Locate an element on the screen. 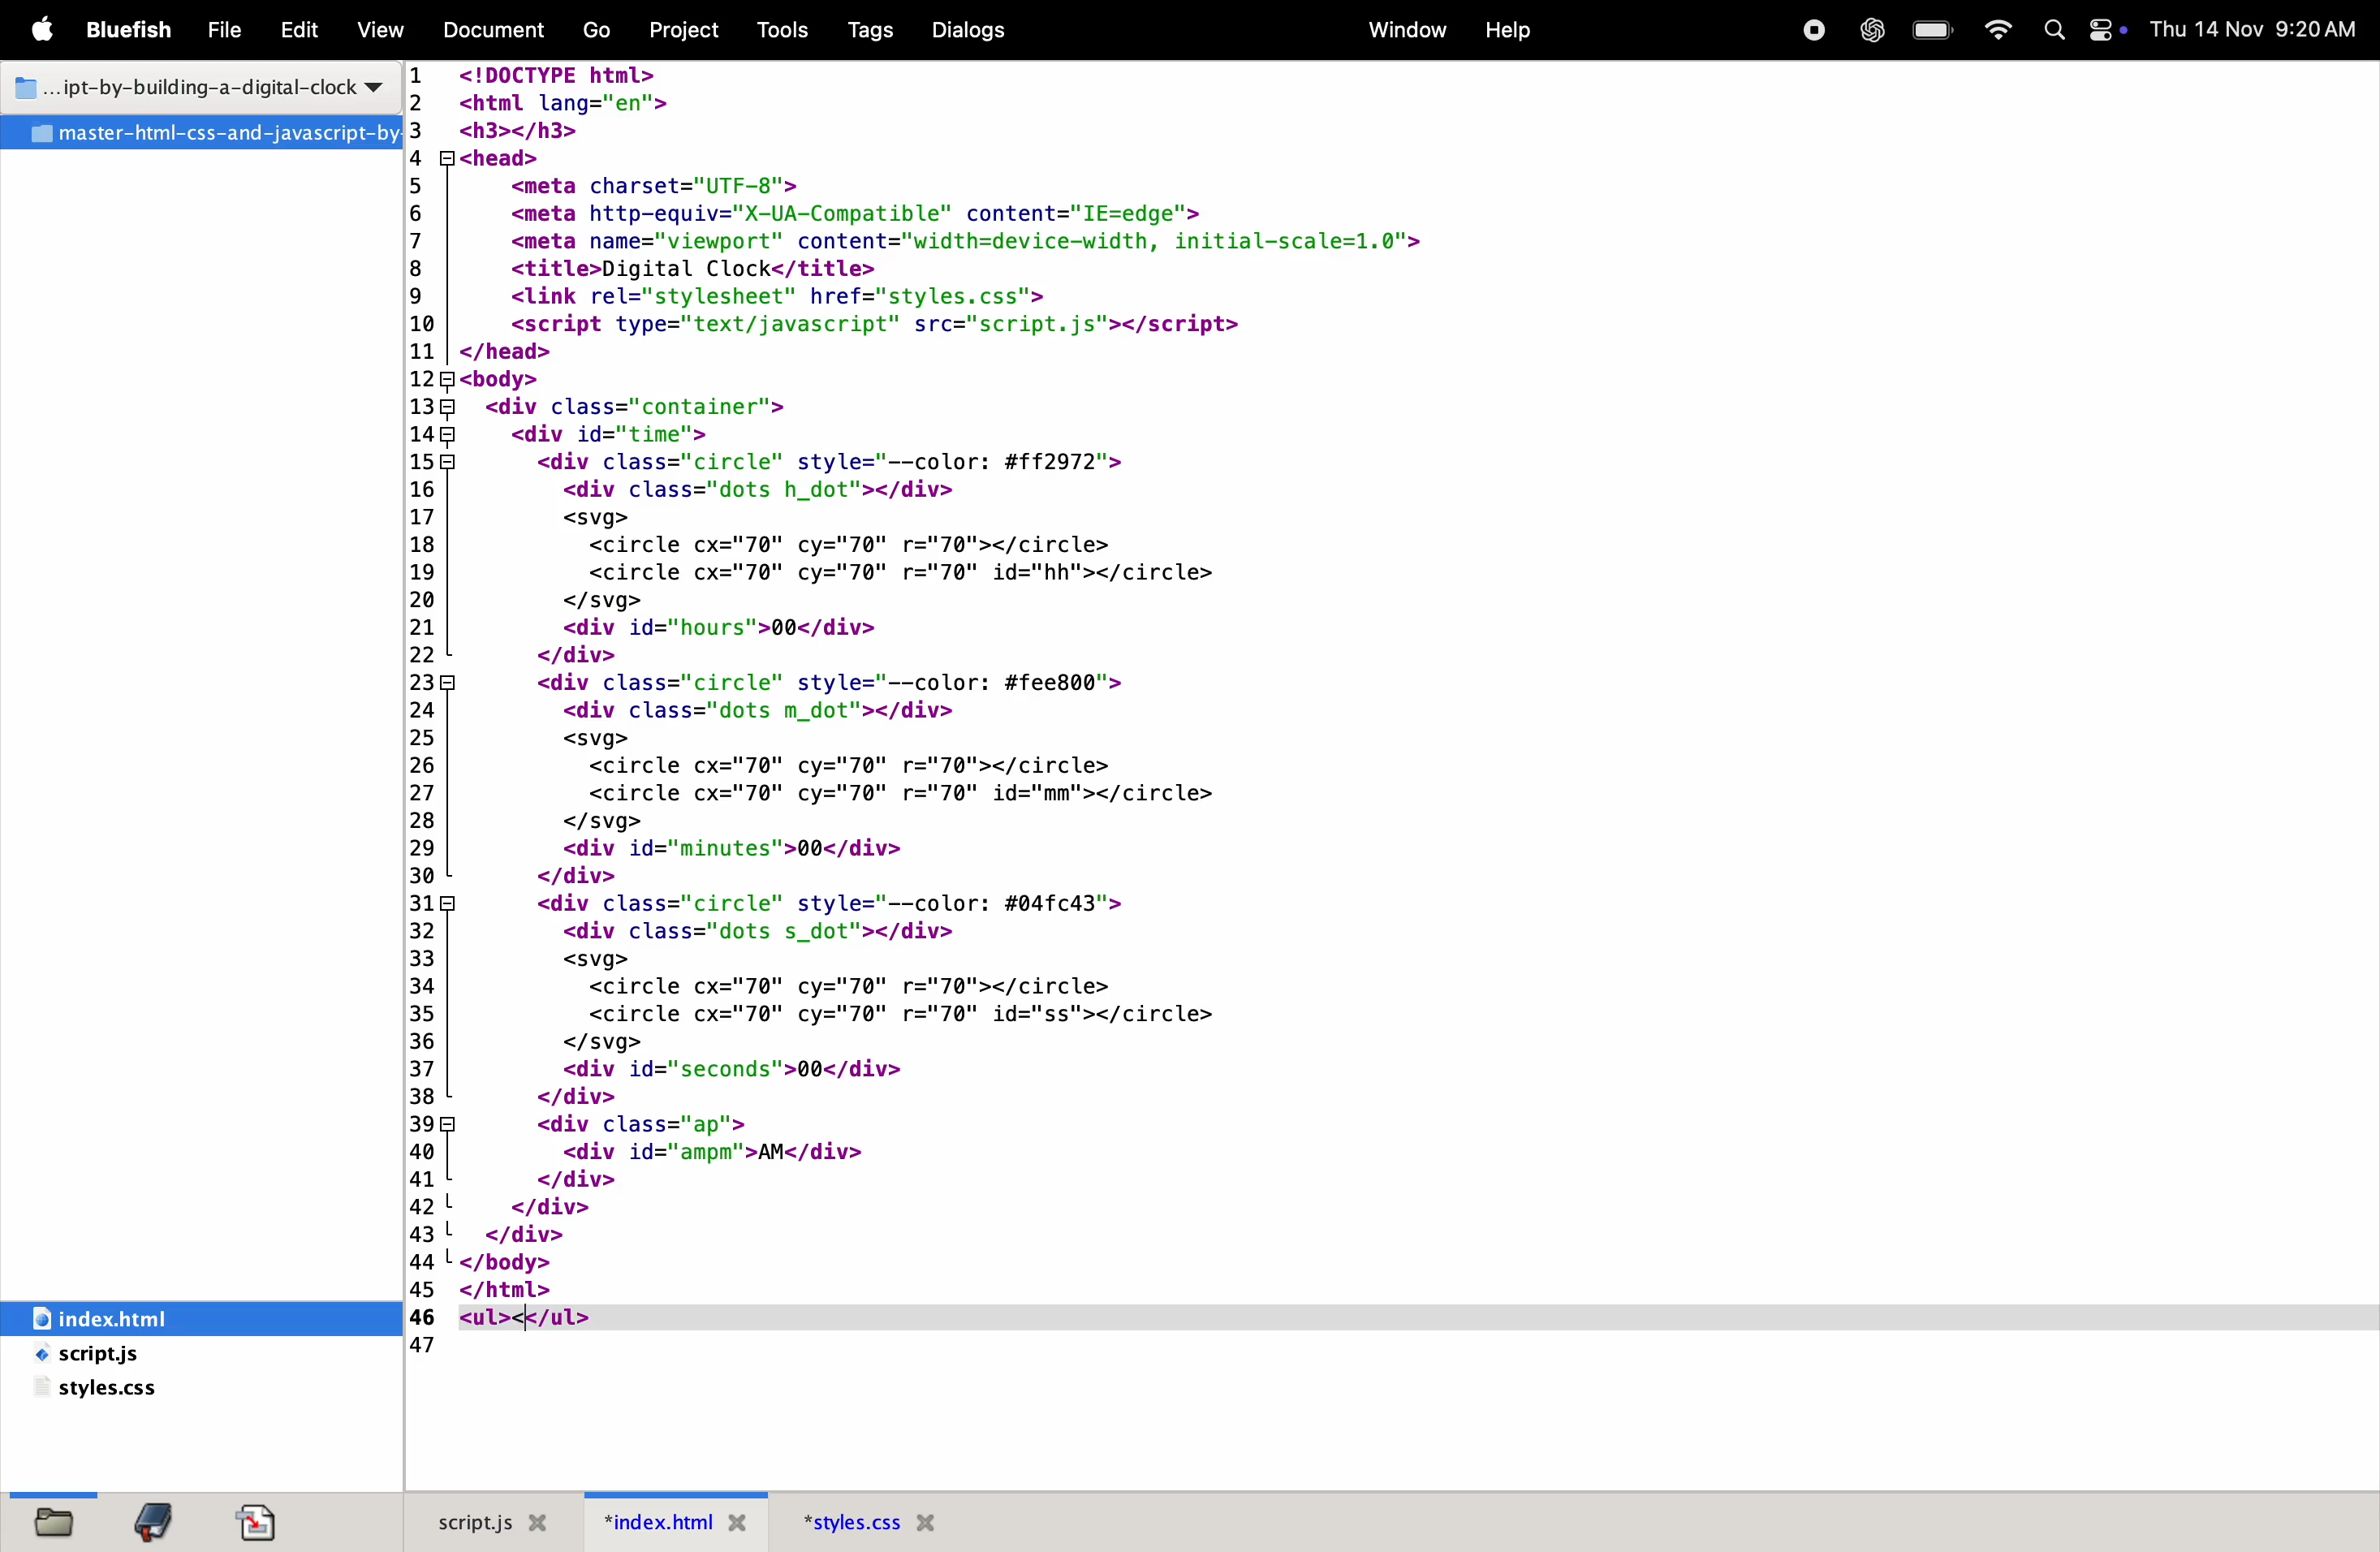  record is located at coordinates (1811, 30).